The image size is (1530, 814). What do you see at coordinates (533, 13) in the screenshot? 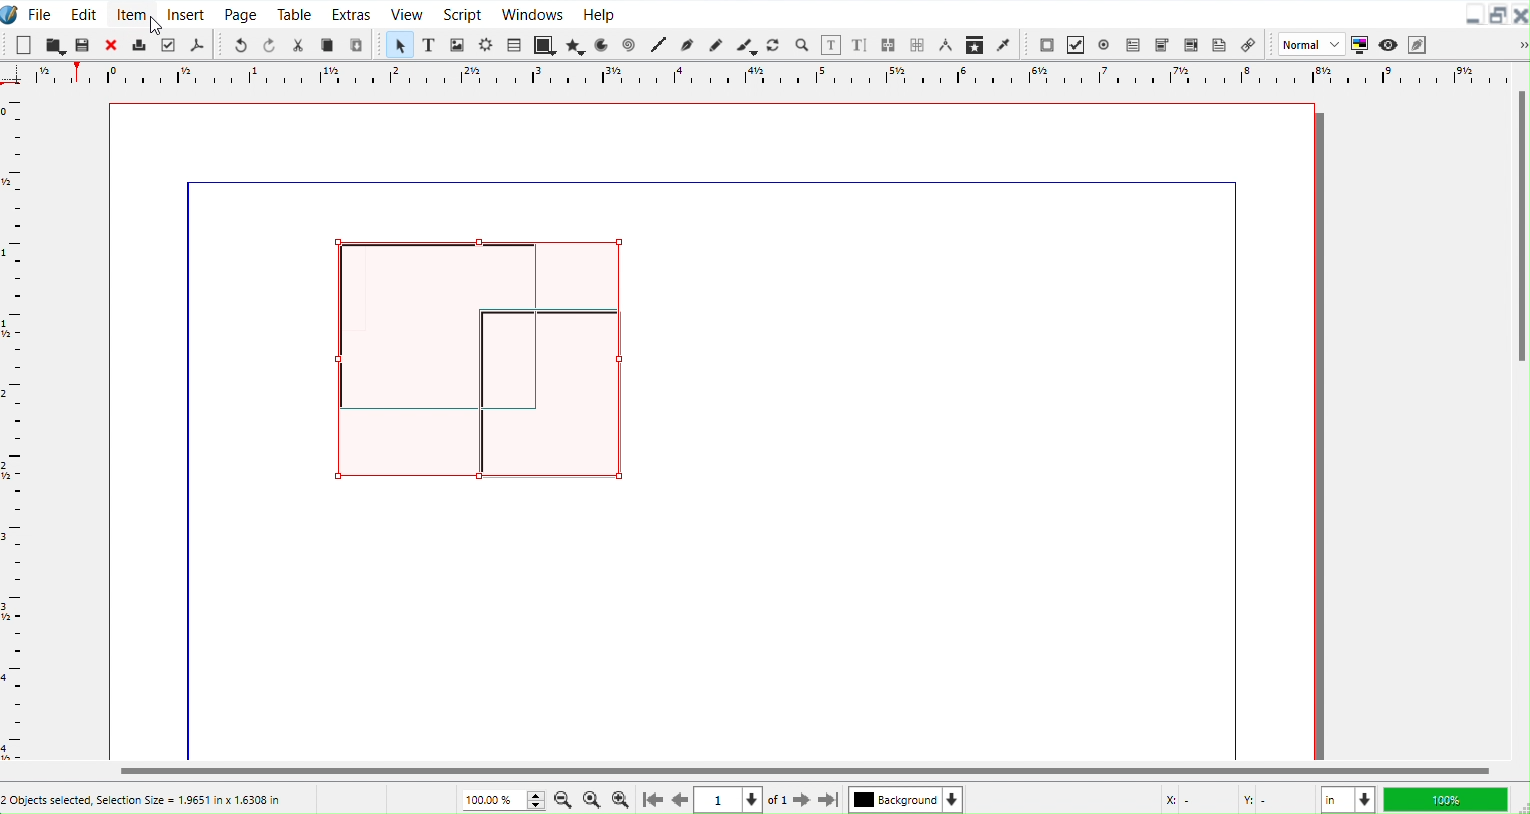
I see `Window` at bounding box center [533, 13].